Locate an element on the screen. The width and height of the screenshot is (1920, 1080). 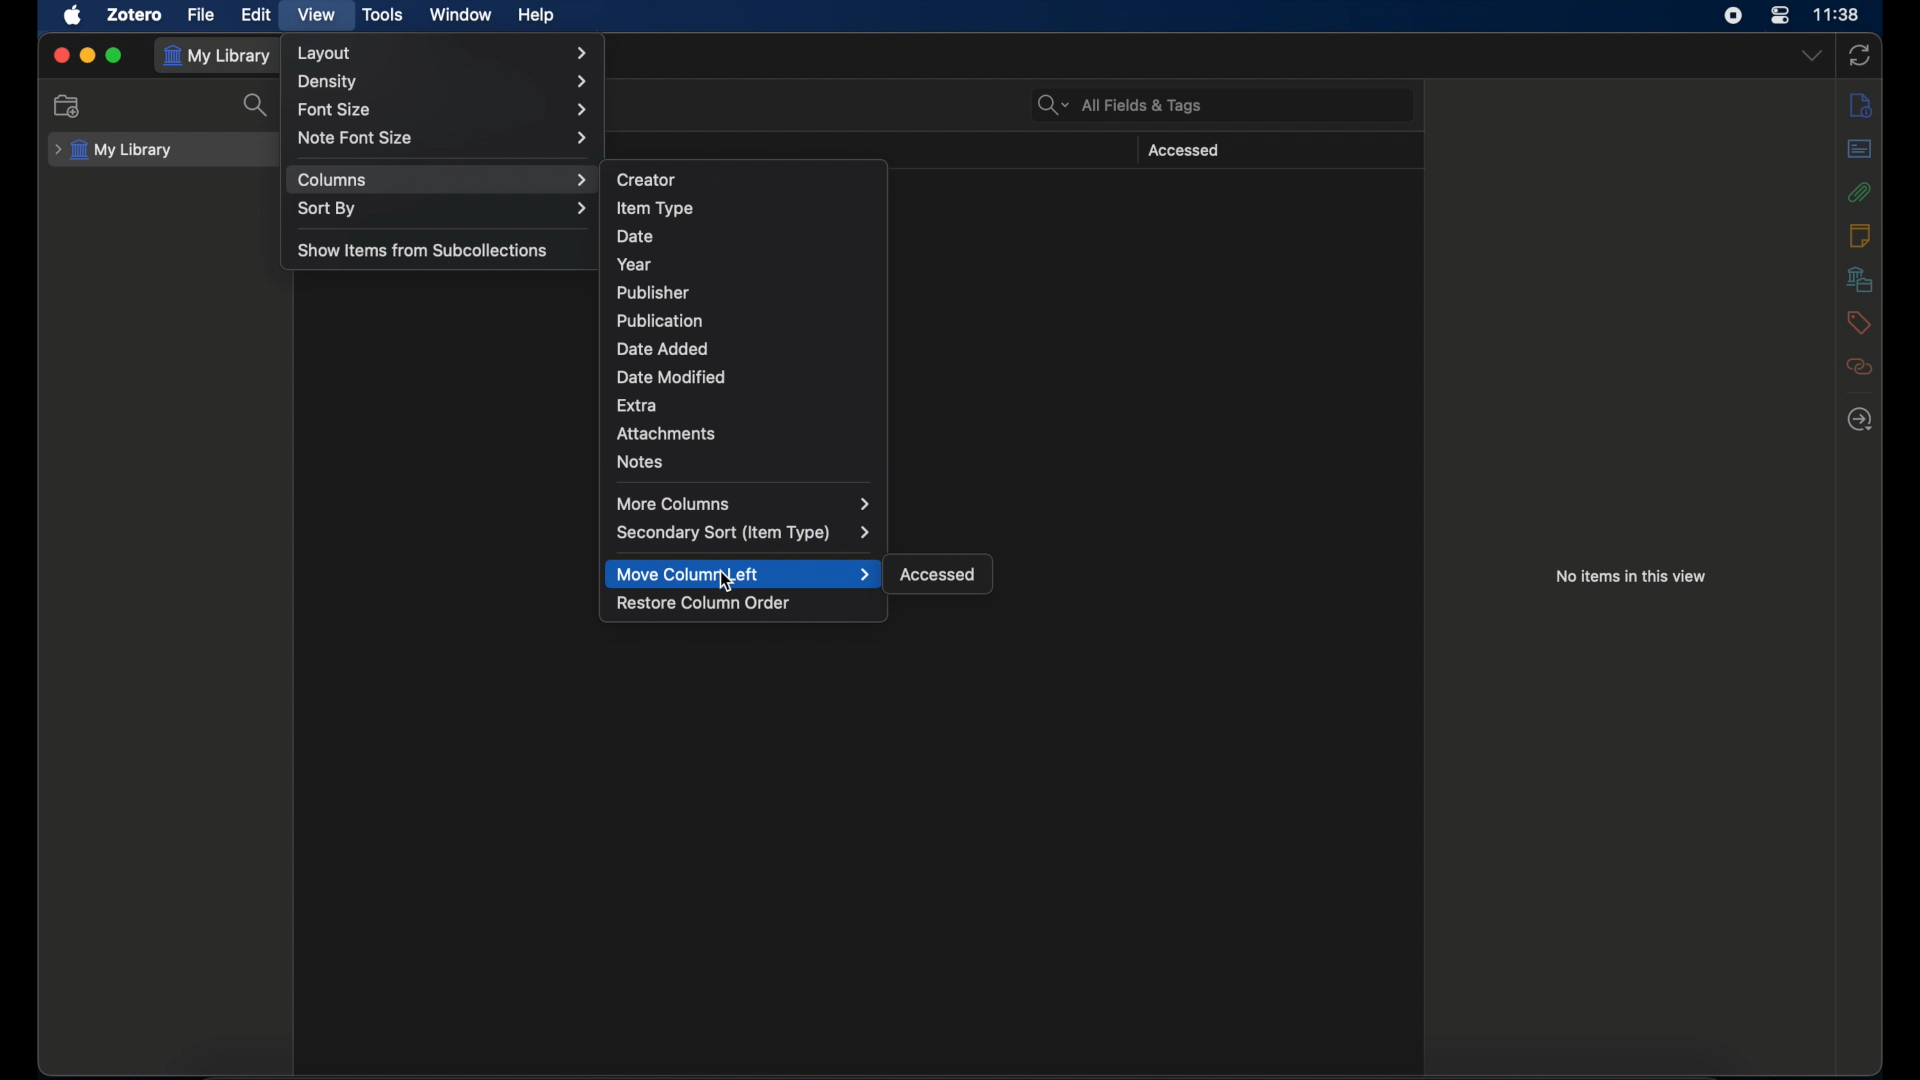
more columns is located at coordinates (743, 505).